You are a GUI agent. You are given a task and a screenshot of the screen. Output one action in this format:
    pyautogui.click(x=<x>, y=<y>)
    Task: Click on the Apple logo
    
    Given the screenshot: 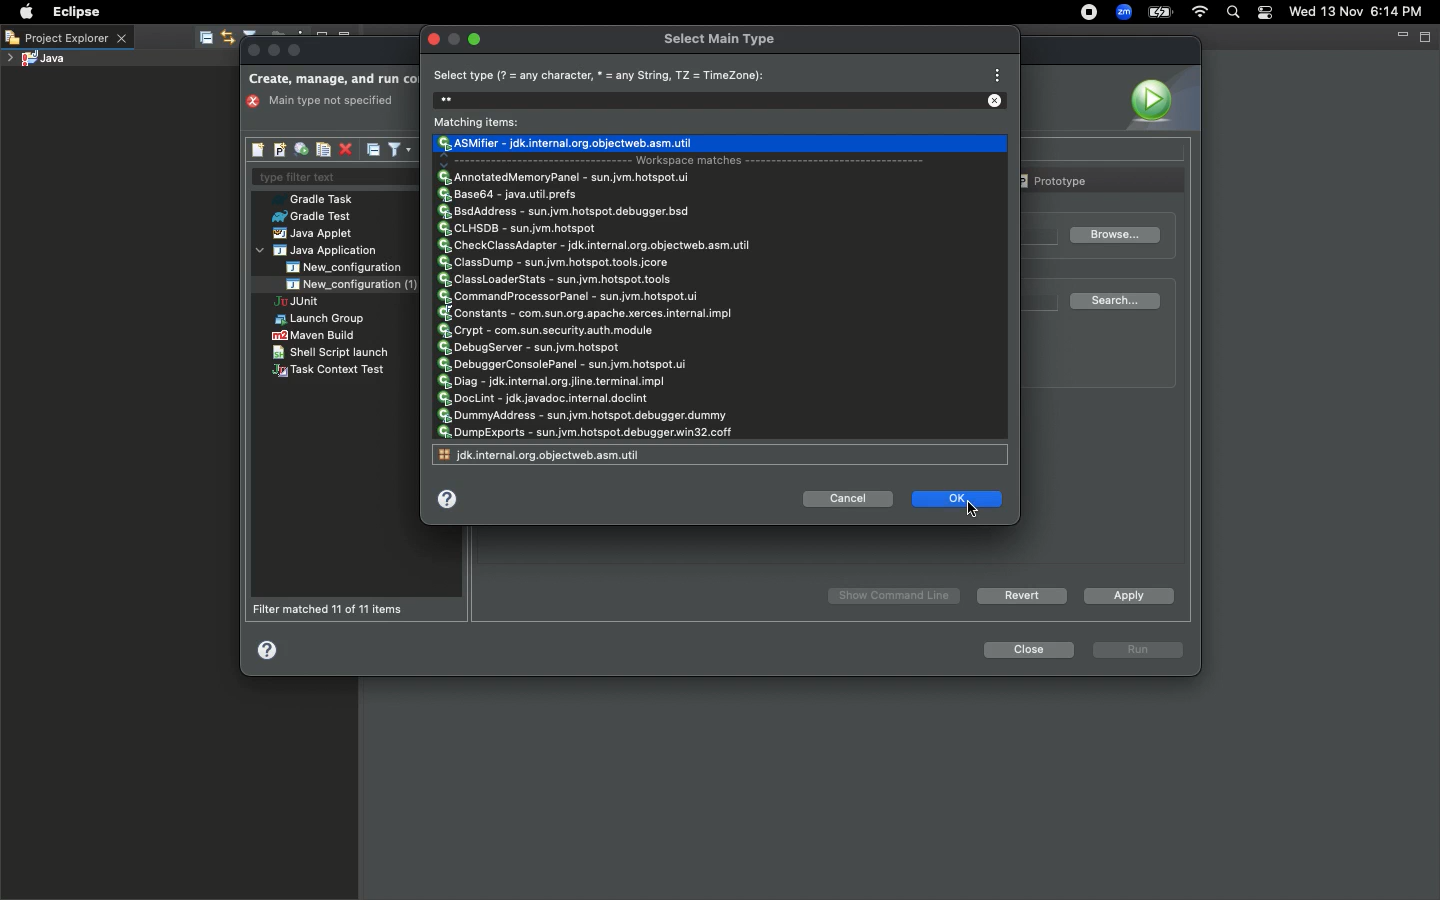 What is the action you would take?
    pyautogui.click(x=24, y=12)
    